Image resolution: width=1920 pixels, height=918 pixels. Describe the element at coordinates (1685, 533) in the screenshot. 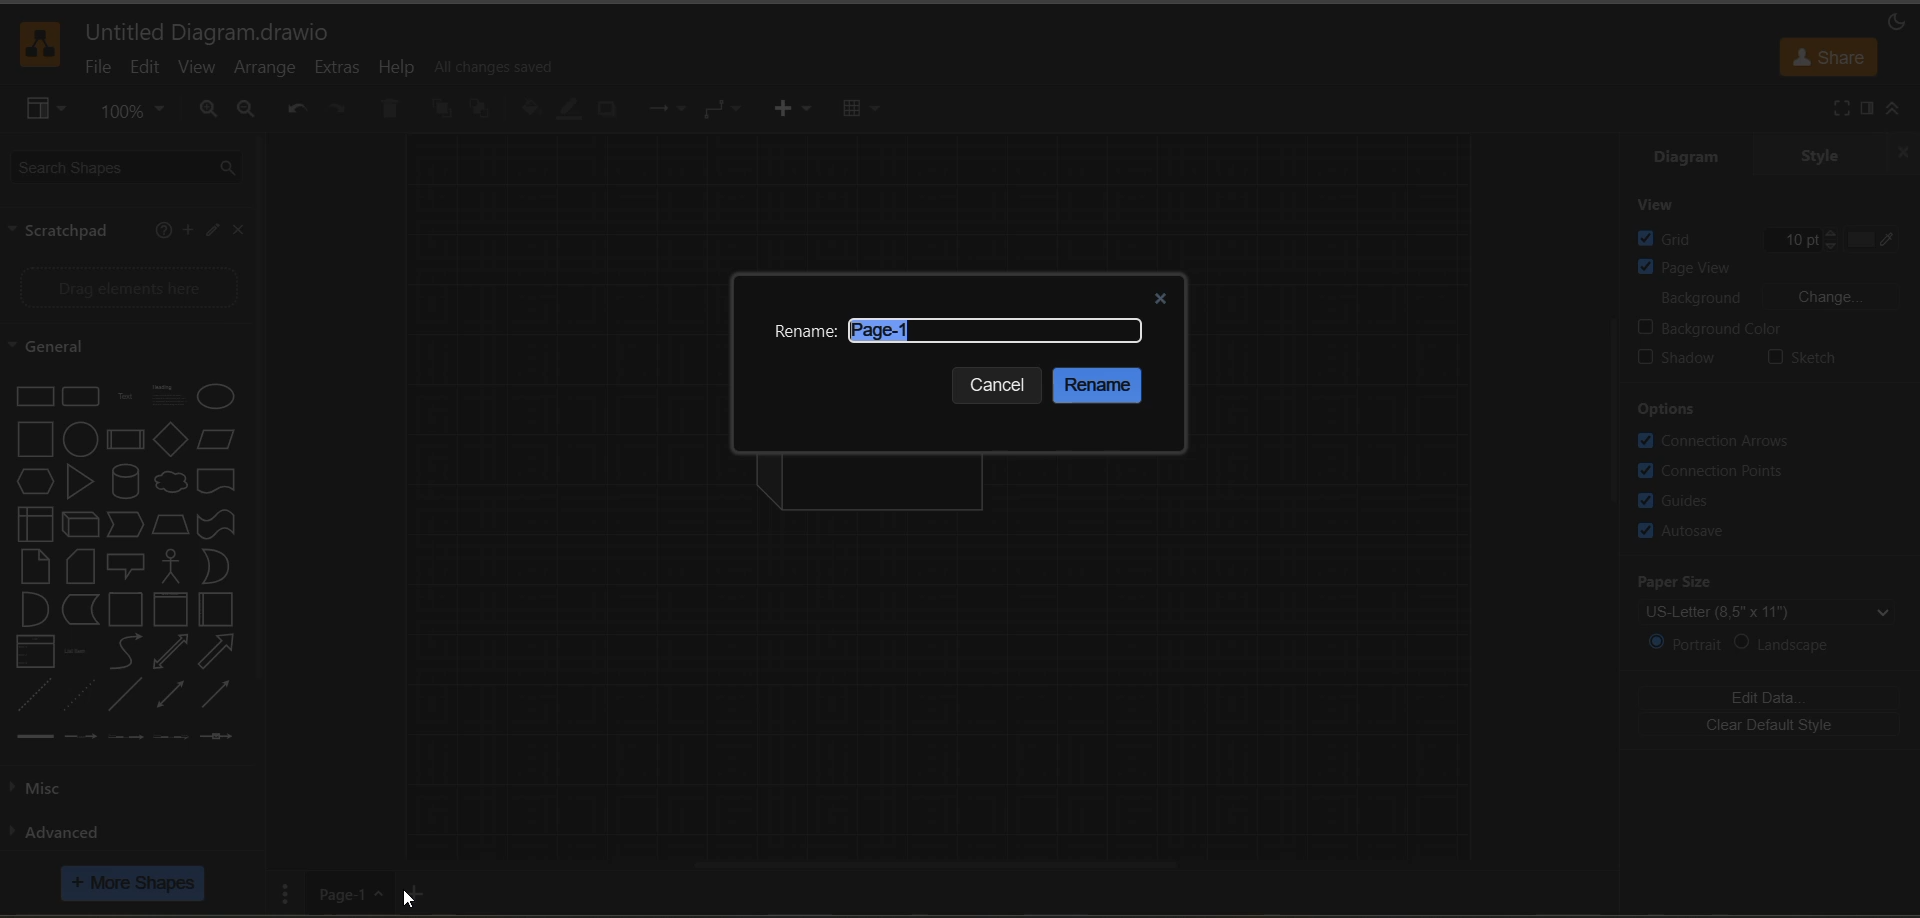

I see `autosave` at that location.